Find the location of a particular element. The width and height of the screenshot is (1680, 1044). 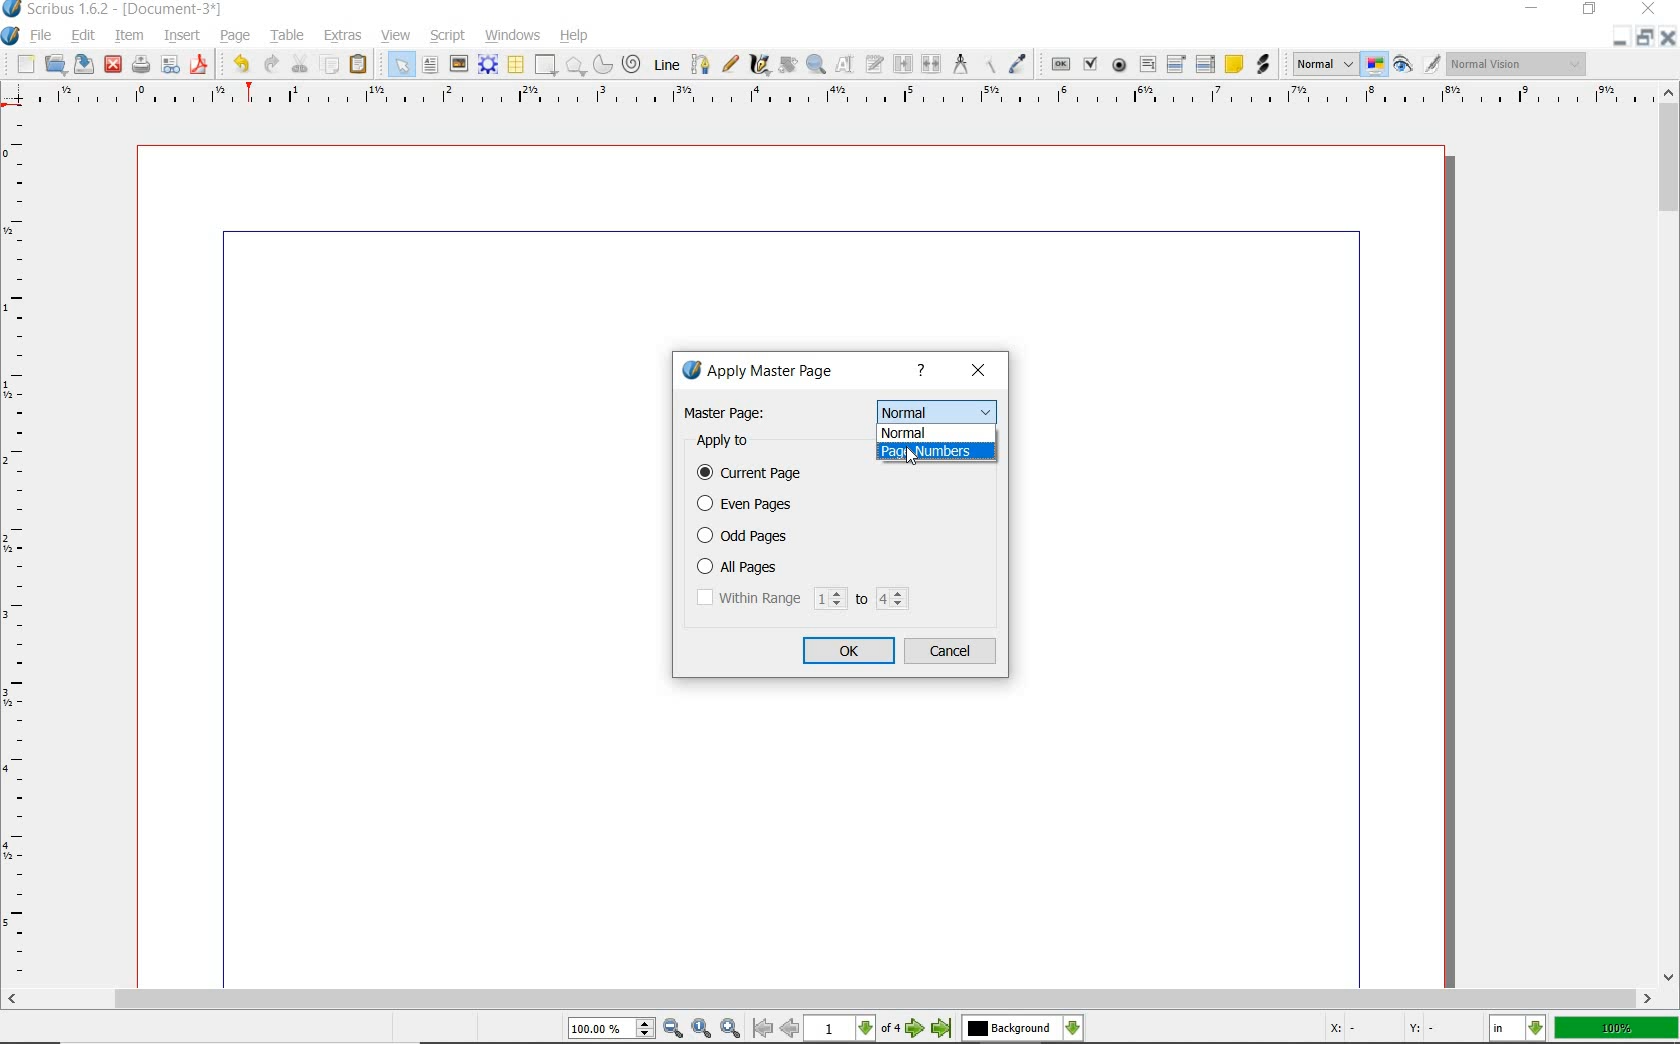

zoom in or zoom out is located at coordinates (815, 65).